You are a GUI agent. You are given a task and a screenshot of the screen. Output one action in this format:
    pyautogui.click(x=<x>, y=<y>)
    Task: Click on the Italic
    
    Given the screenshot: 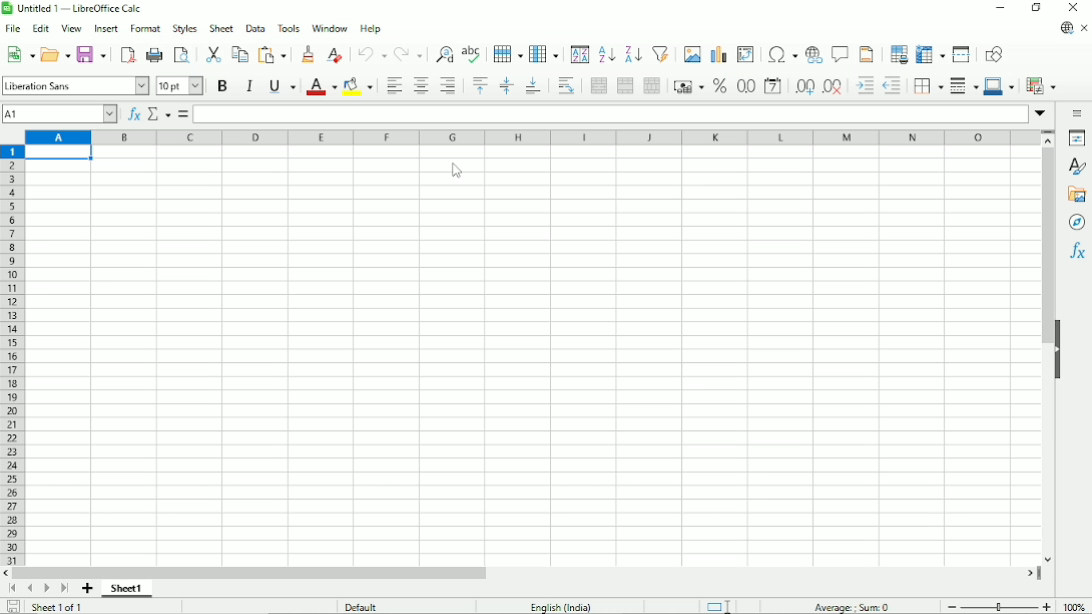 What is the action you would take?
    pyautogui.click(x=249, y=86)
    